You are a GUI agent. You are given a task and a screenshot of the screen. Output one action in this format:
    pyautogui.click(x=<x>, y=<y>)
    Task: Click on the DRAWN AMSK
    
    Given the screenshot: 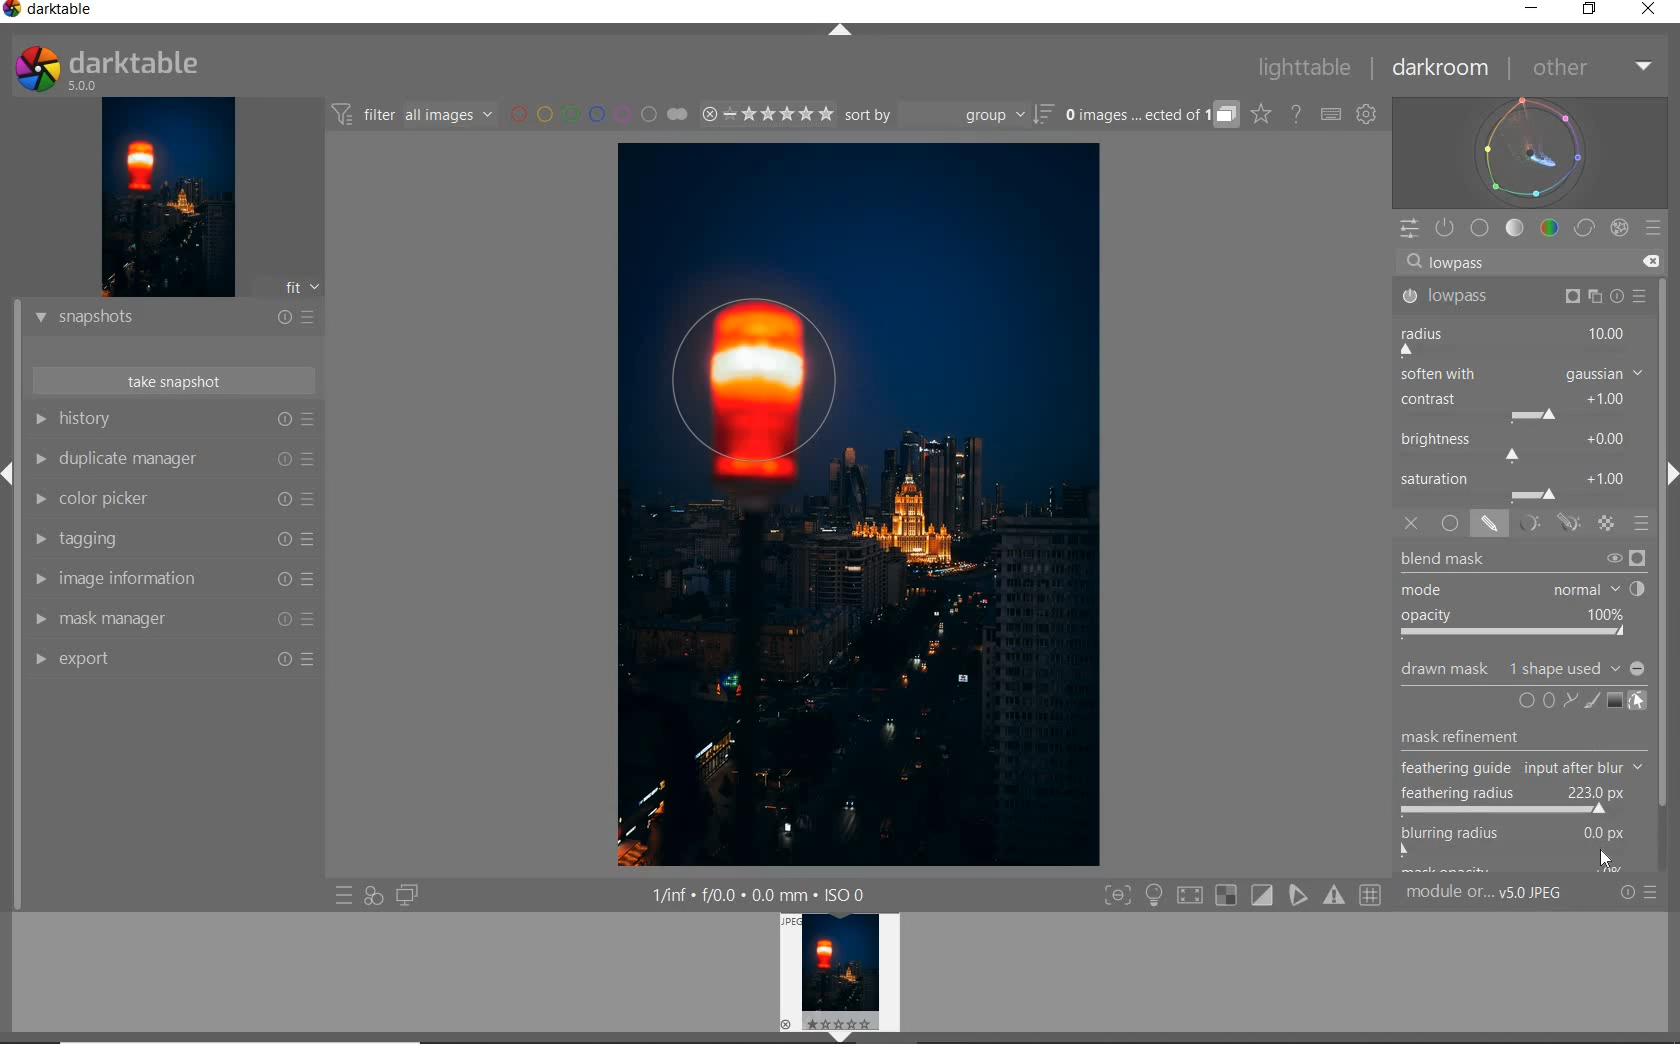 What is the action you would take?
    pyautogui.click(x=1521, y=666)
    